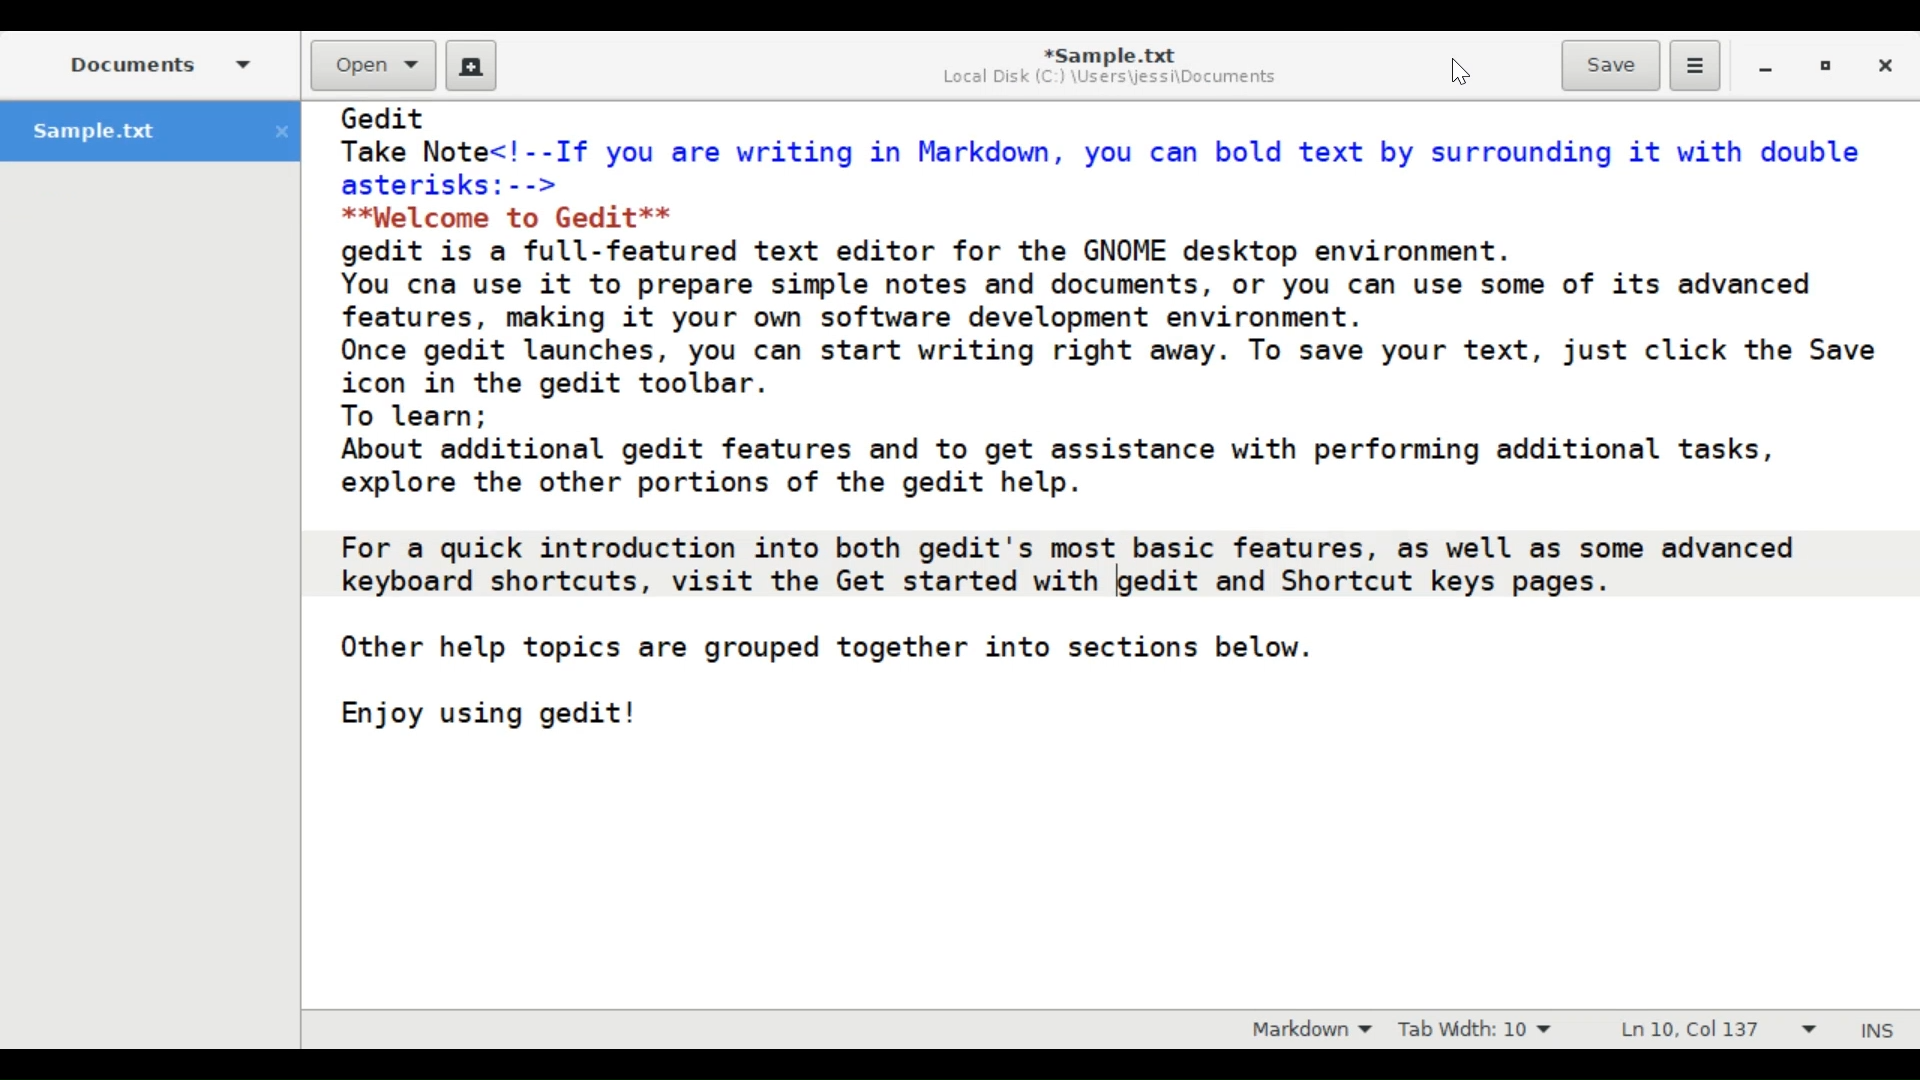  What do you see at coordinates (282, 132) in the screenshot?
I see `close` at bounding box center [282, 132].